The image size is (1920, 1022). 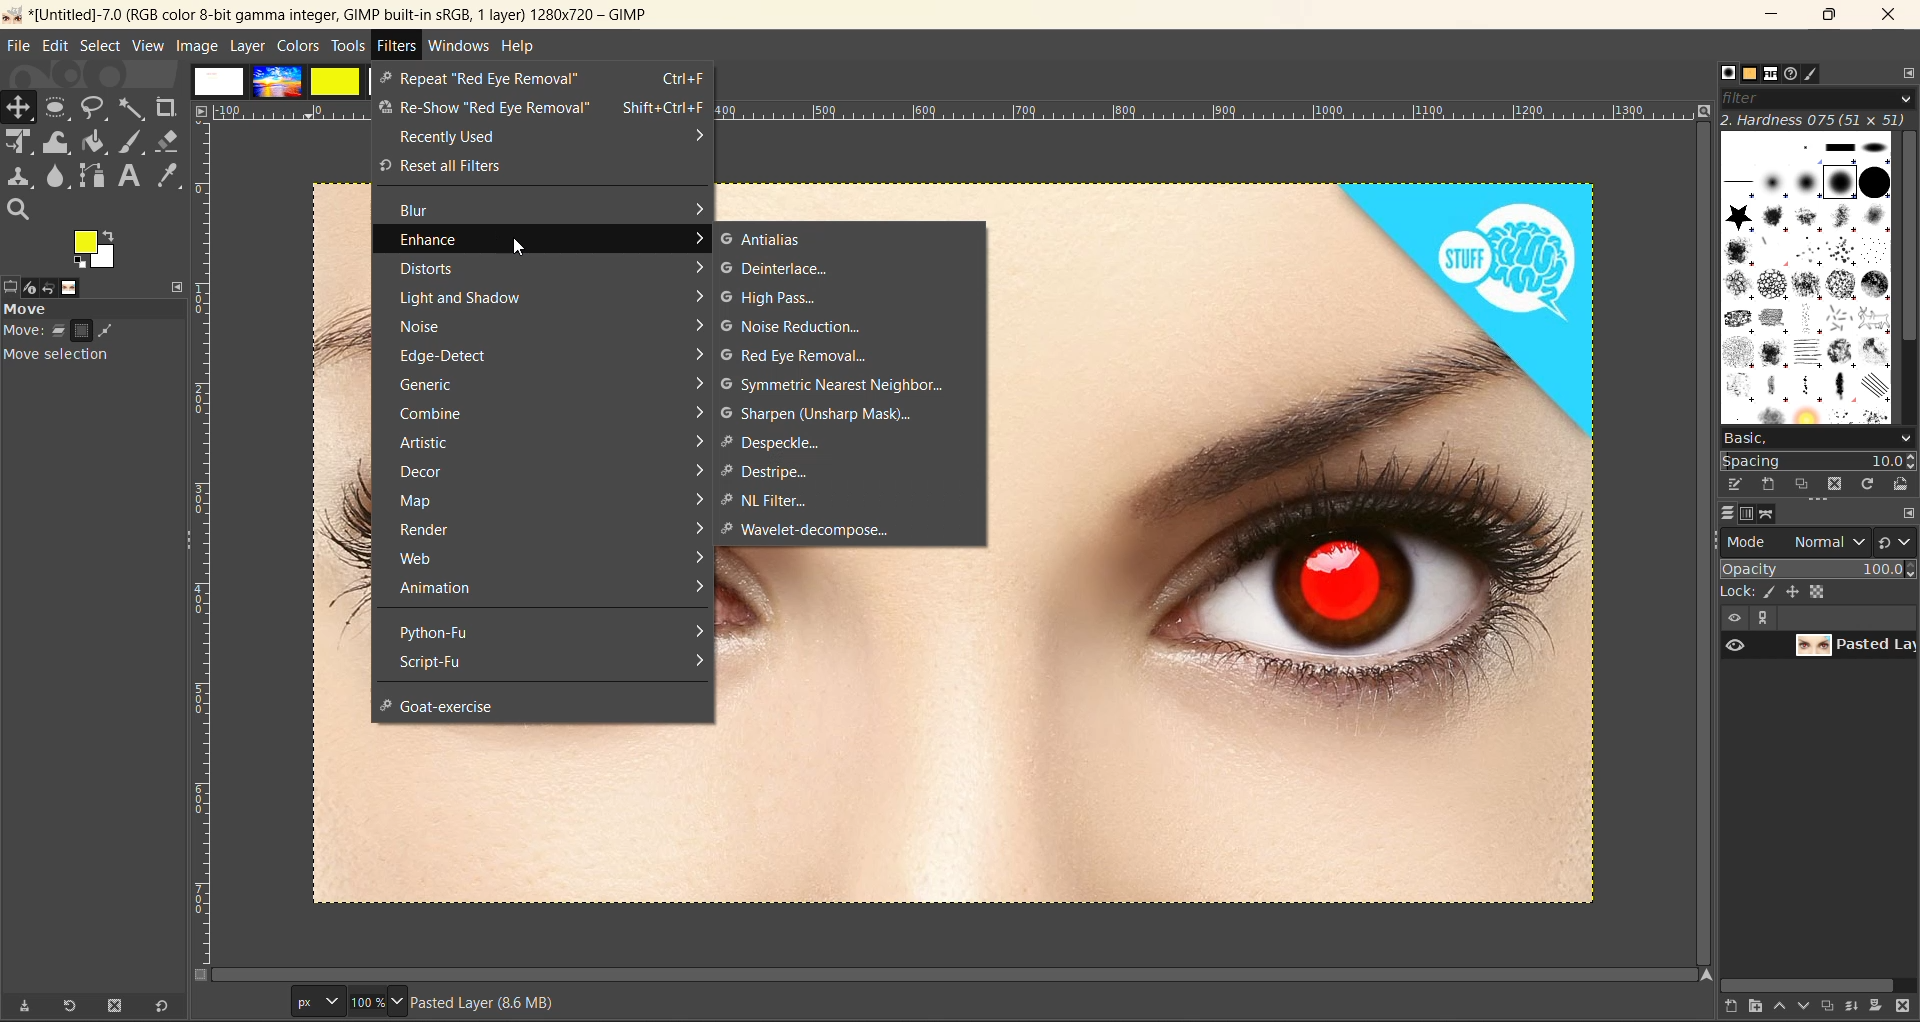 What do you see at coordinates (145, 47) in the screenshot?
I see `view` at bounding box center [145, 47].